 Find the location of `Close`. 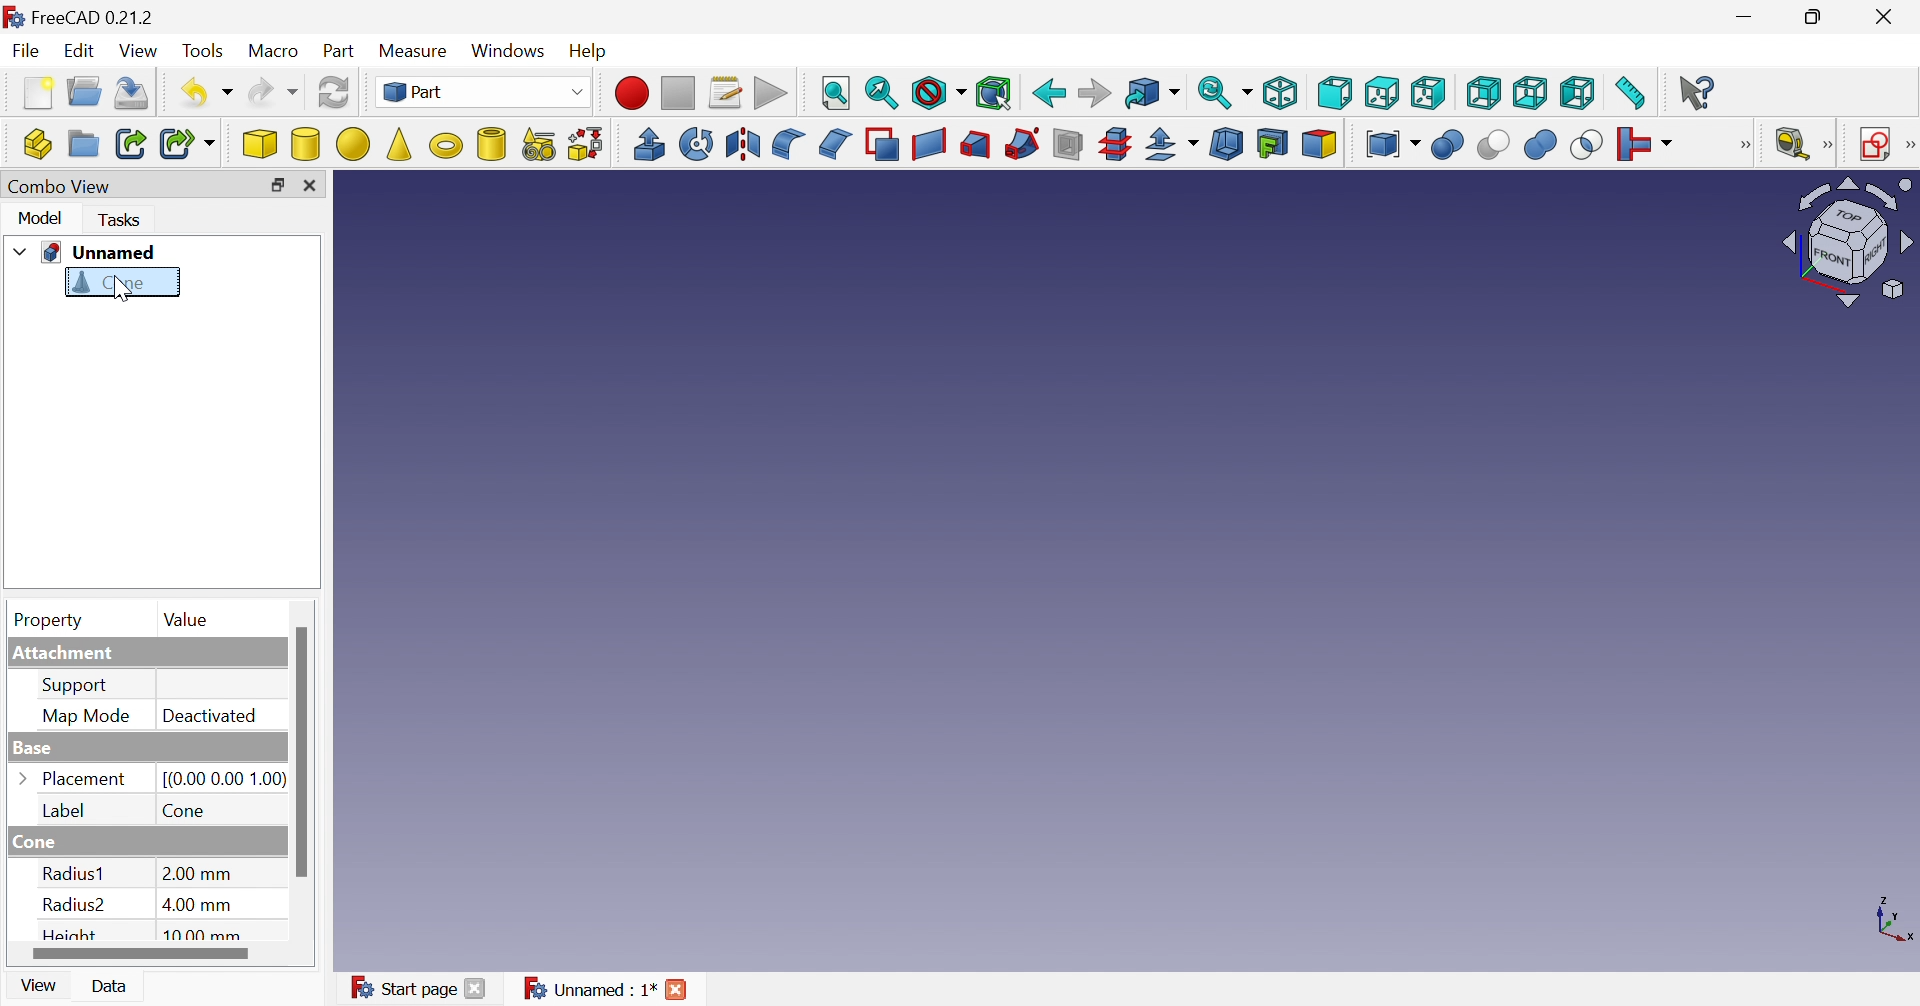

Close is located at coordinates (1891, 17).